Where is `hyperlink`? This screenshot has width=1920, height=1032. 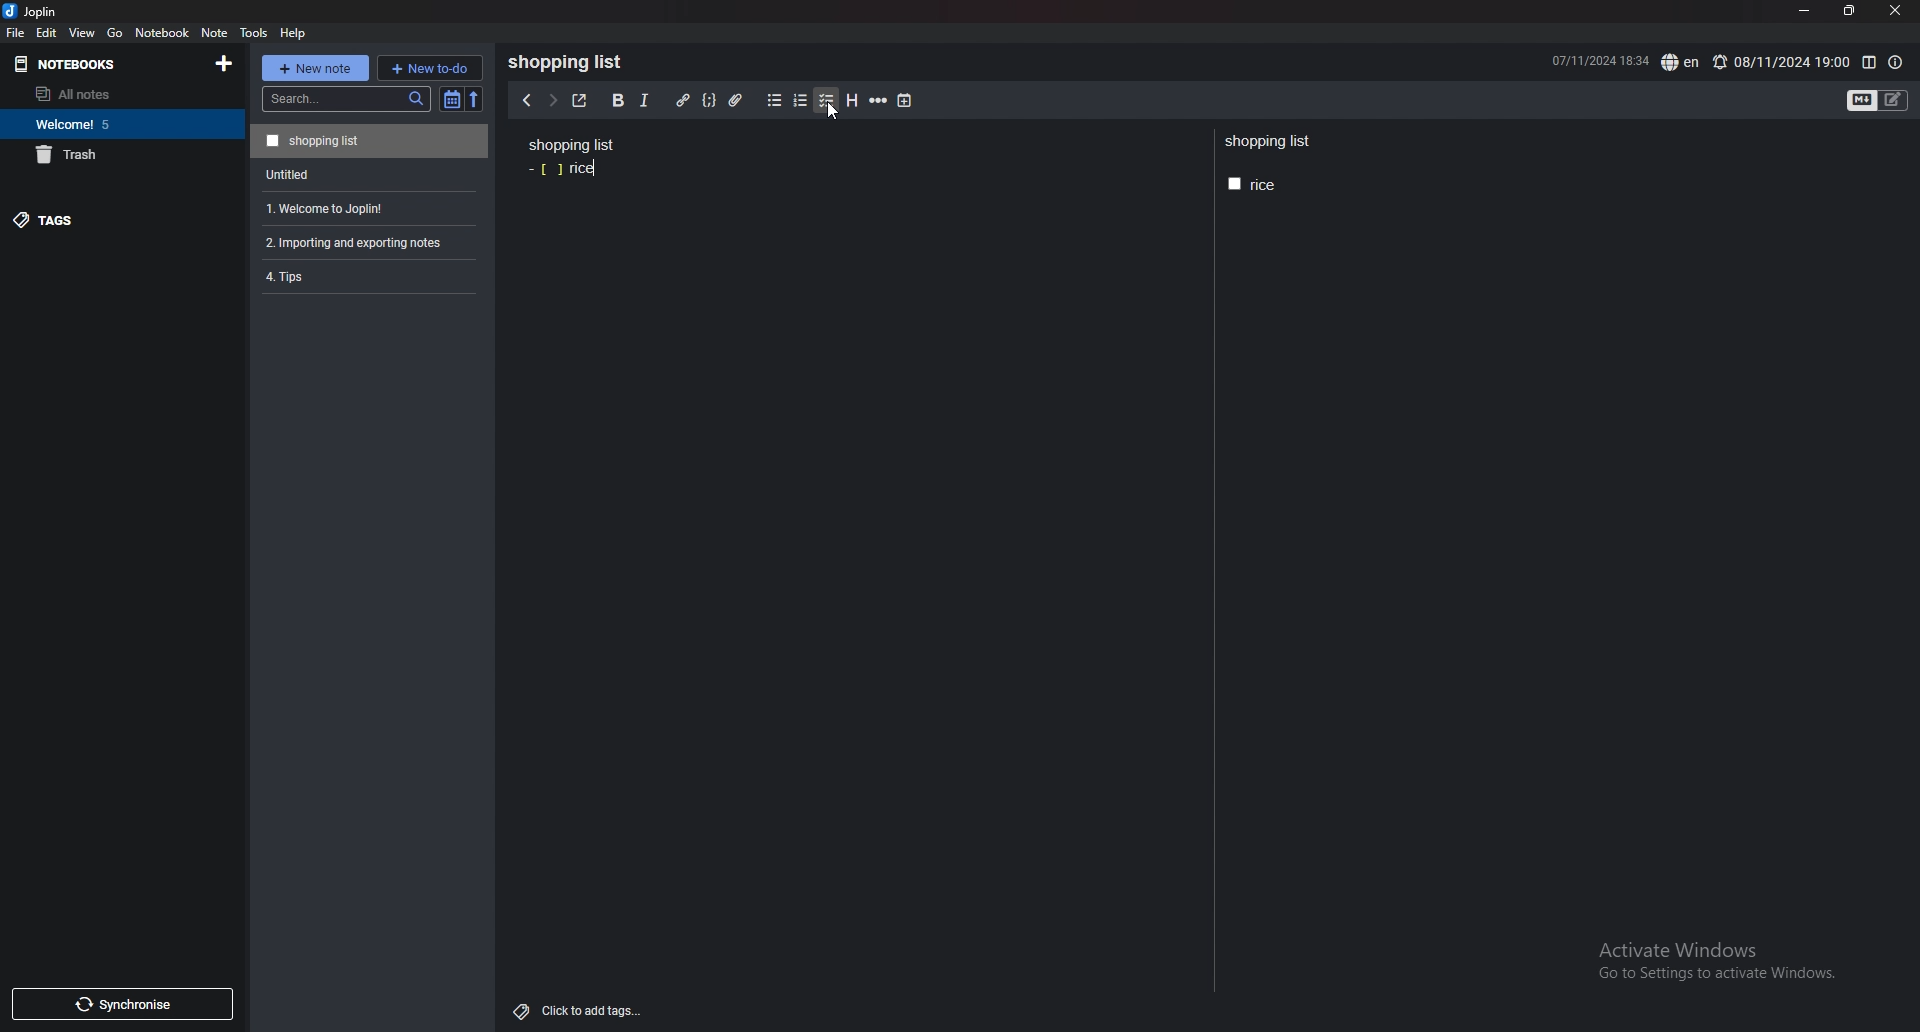
hyperlink is located at coordinates (684, 101).